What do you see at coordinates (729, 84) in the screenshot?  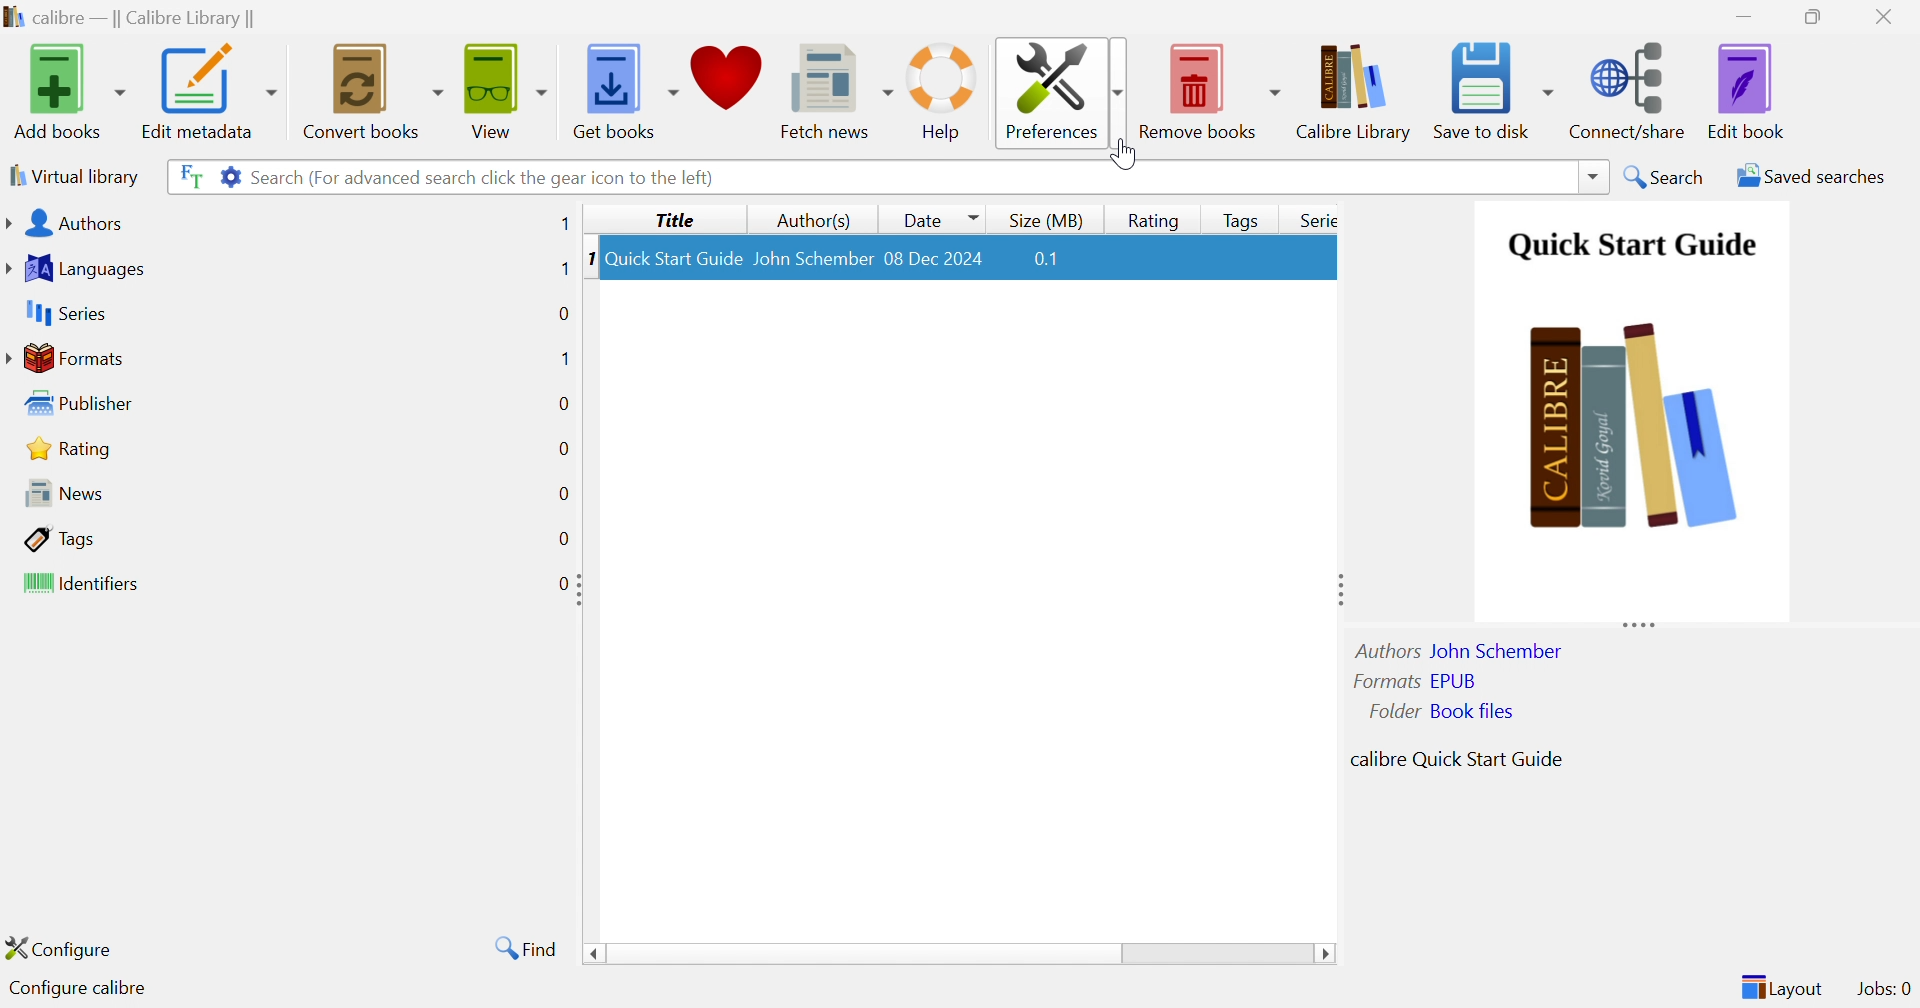 I see `Donate to support calibre` at bounding box center [729, 84].